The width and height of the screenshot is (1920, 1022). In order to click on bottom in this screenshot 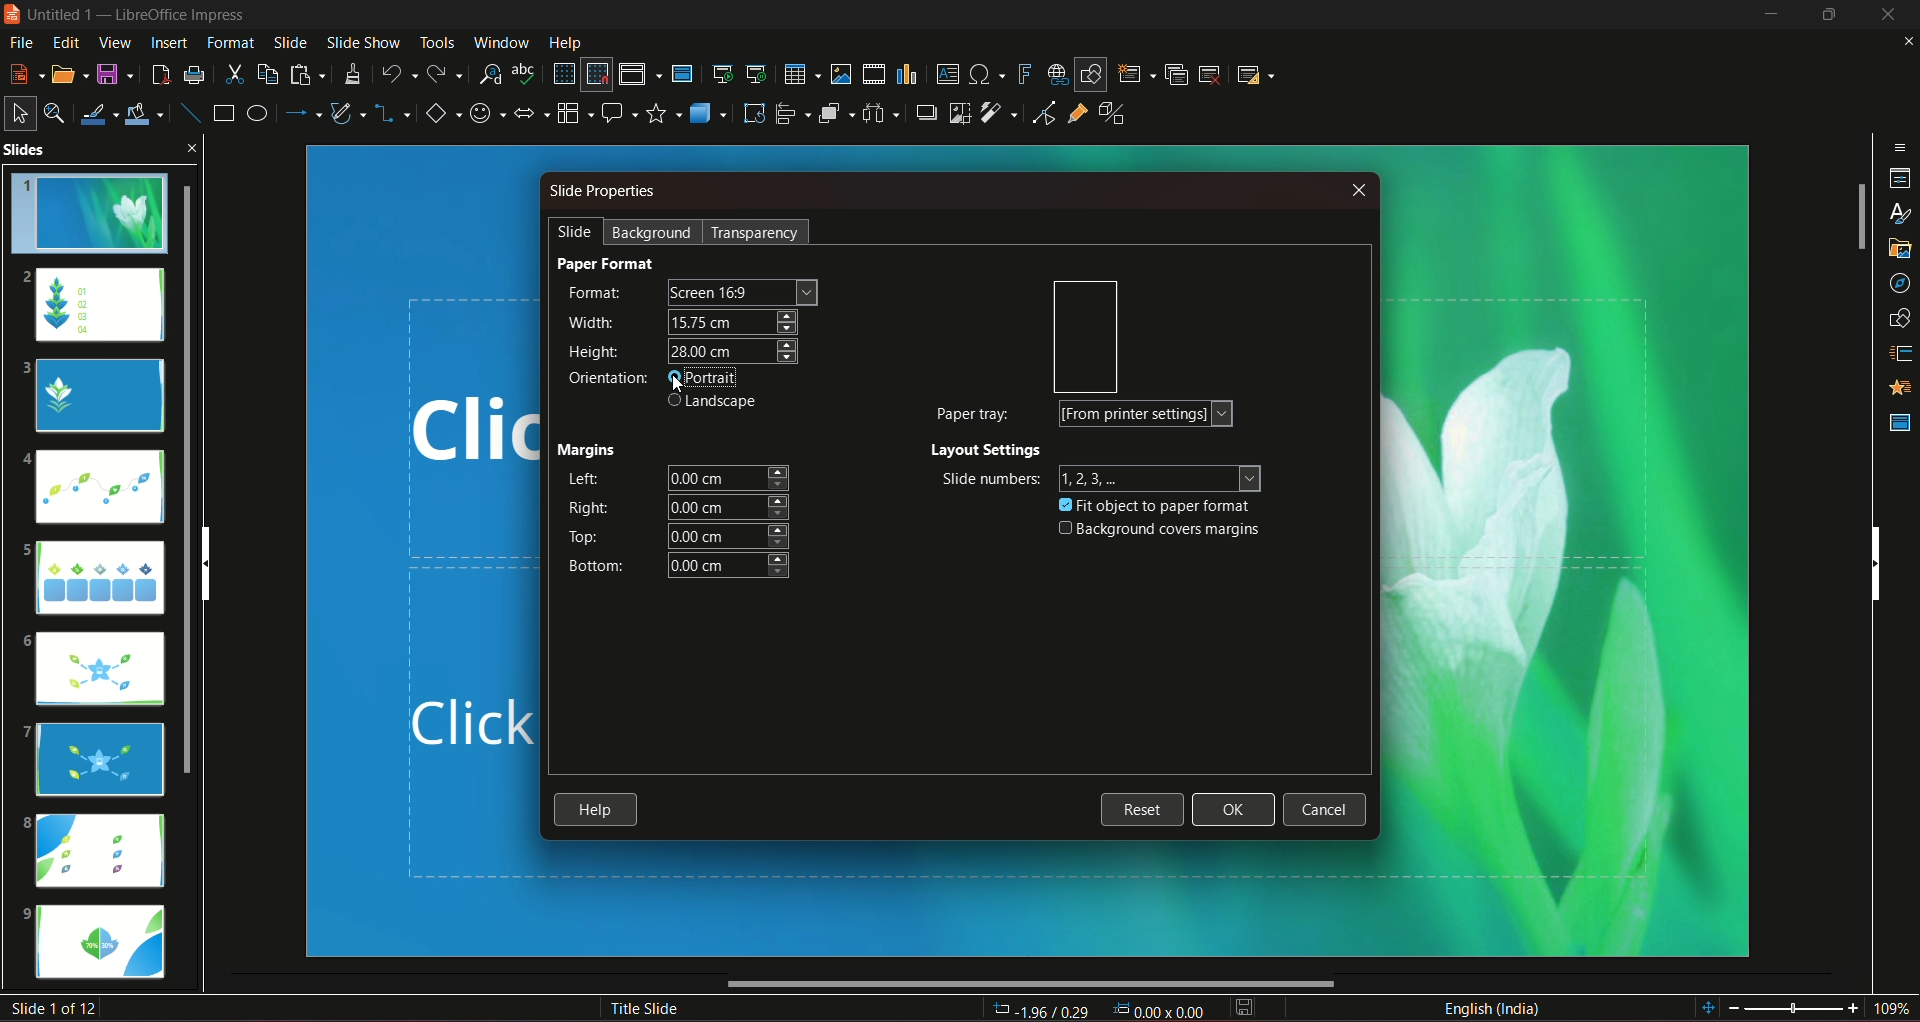, I will do `click(593, 566)`.